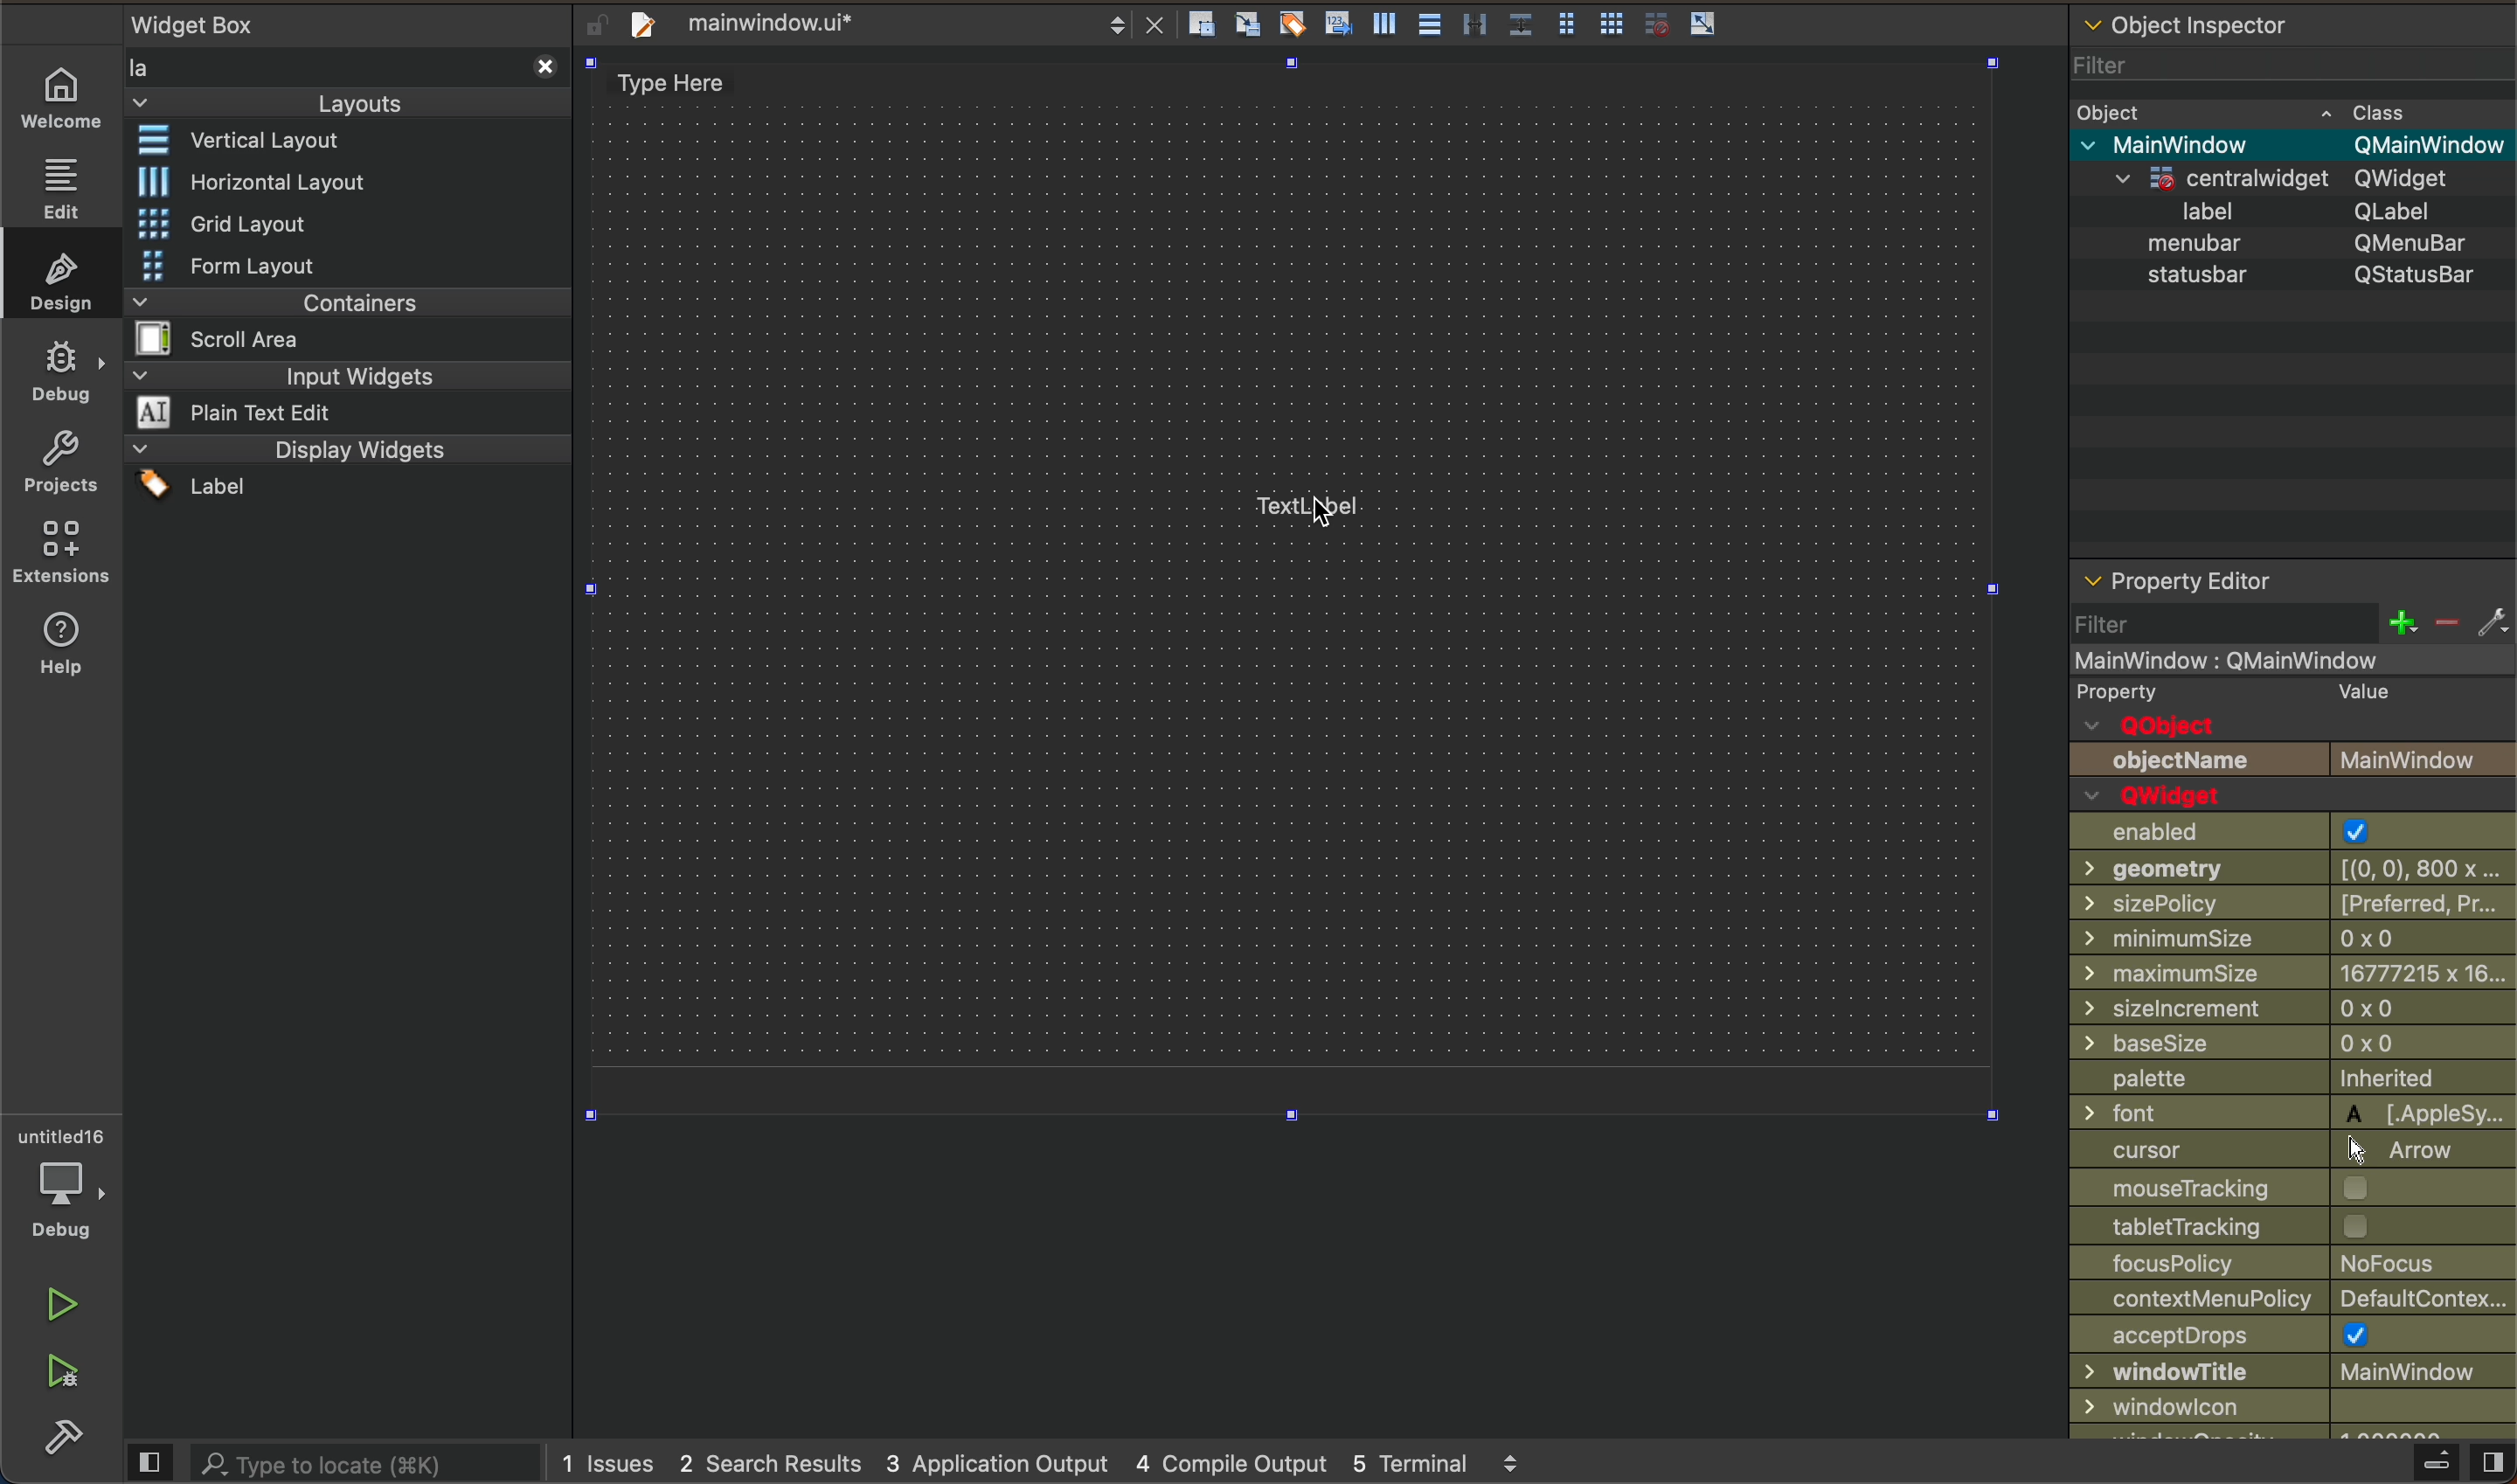 The image size is (2517, 1484). Describe the element at coordinates (2294, 723) in the screenshot. I see `Qobject` at that location.